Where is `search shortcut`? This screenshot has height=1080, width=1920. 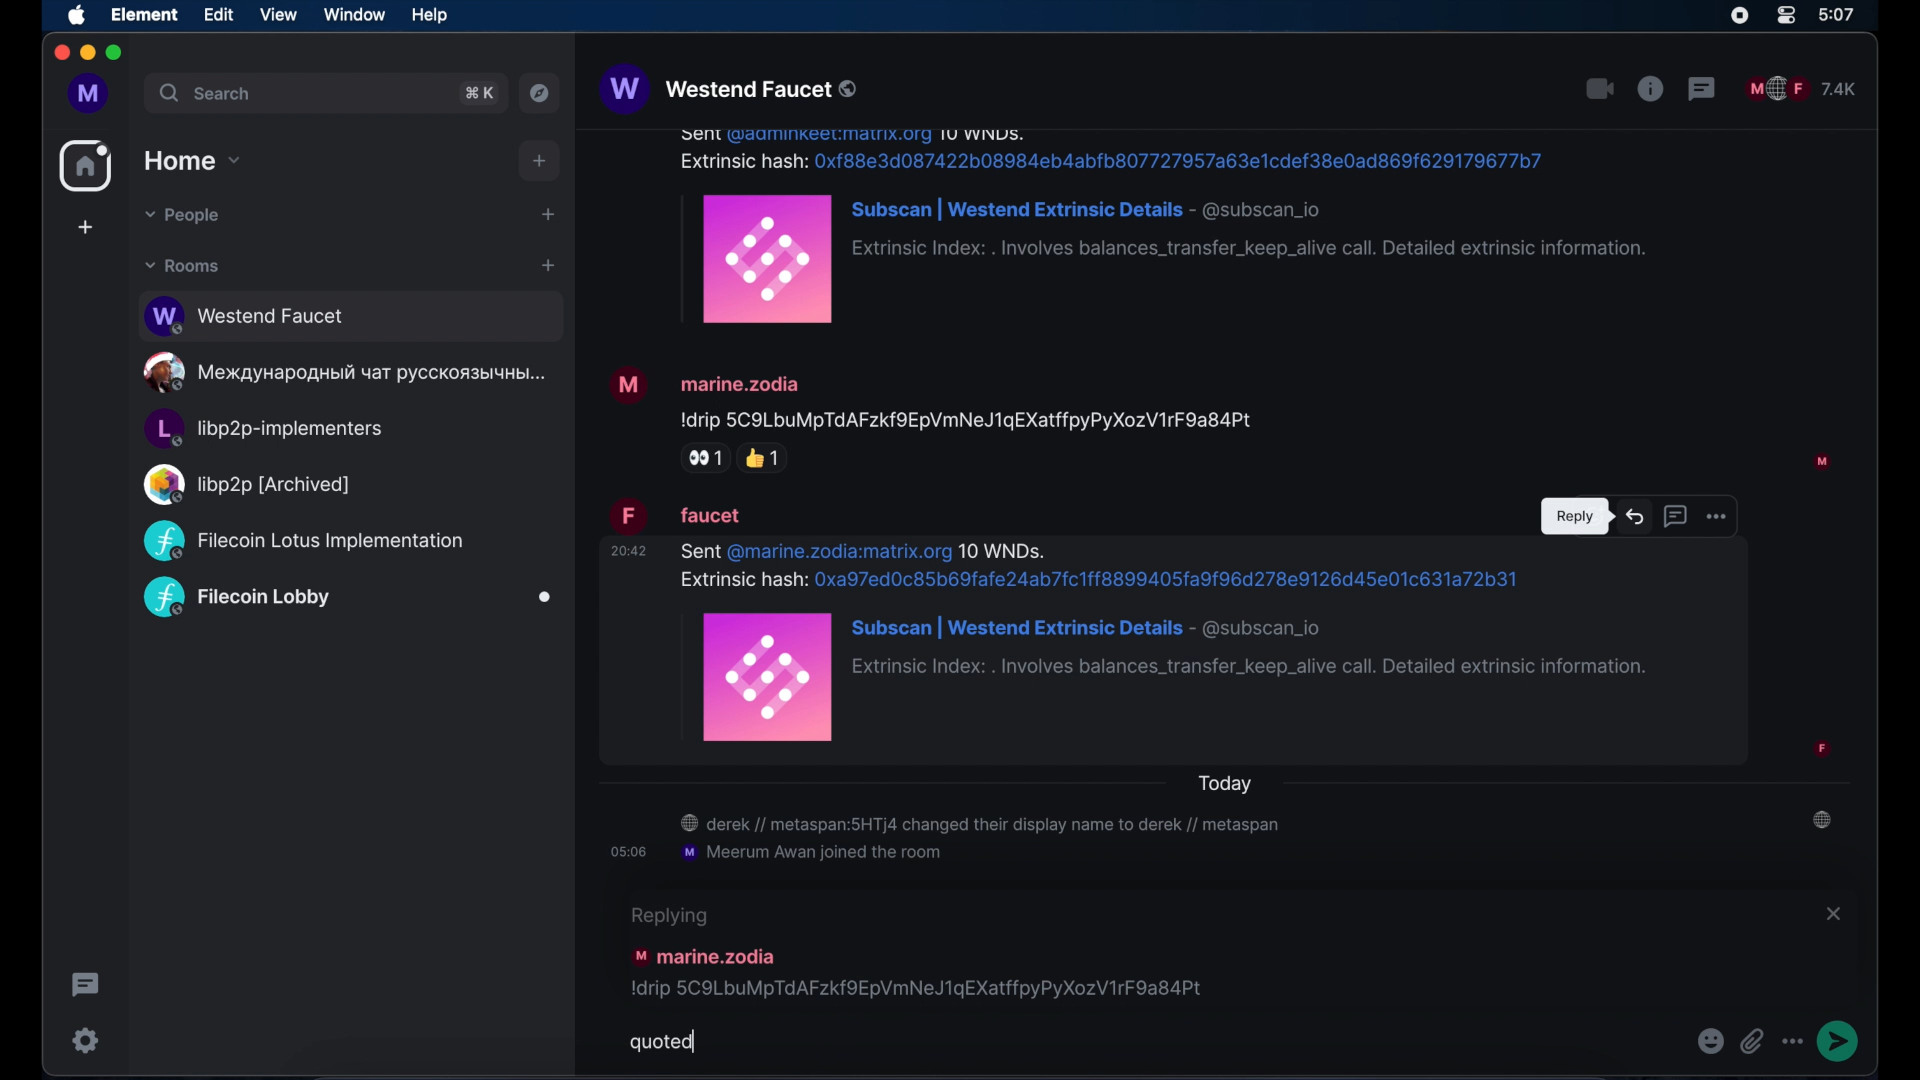
search shortcut is located at coordinates (479, 94).